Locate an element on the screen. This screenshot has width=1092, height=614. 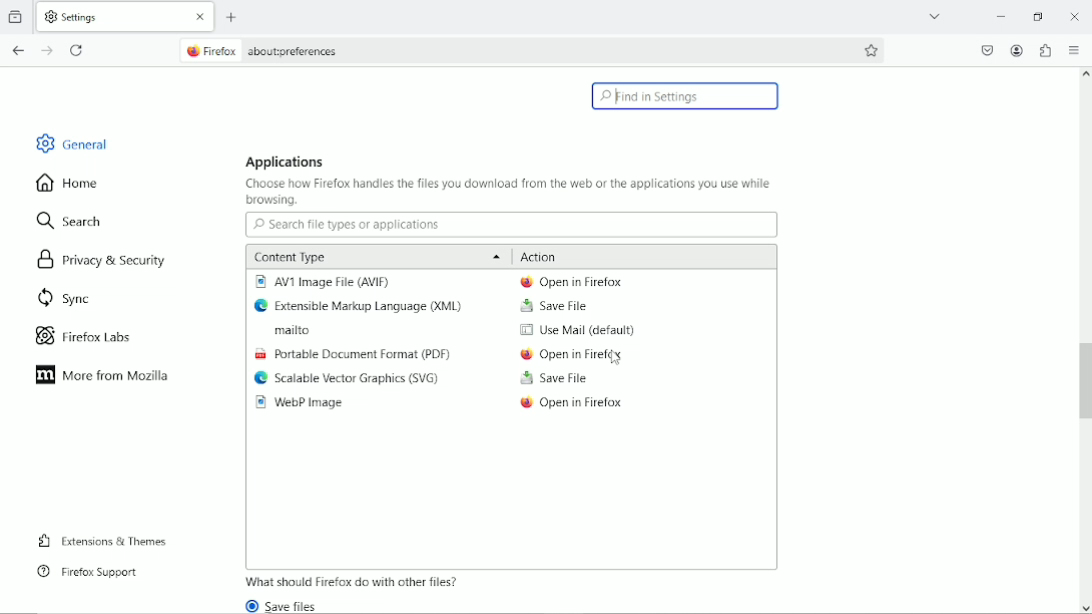
Minimize is located at coordinates (1003, 17).